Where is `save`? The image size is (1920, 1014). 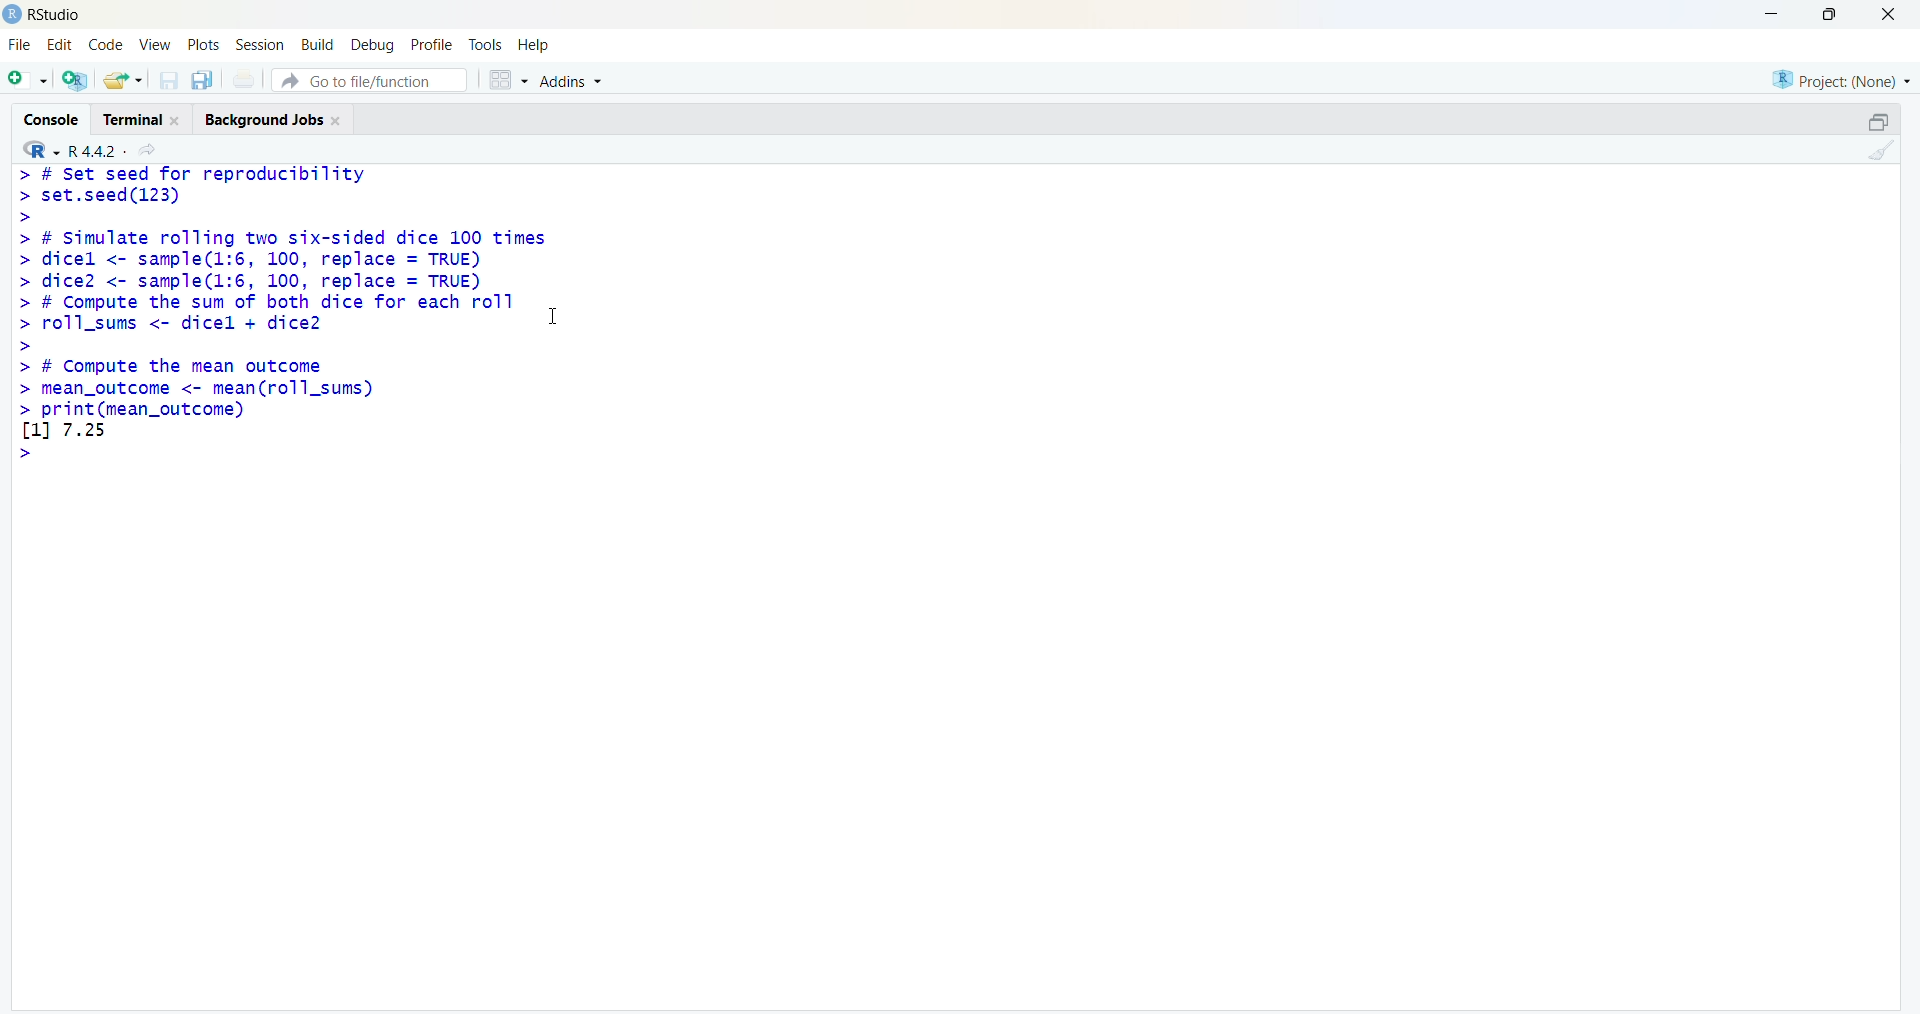 save is located at coordinates (168, 80).